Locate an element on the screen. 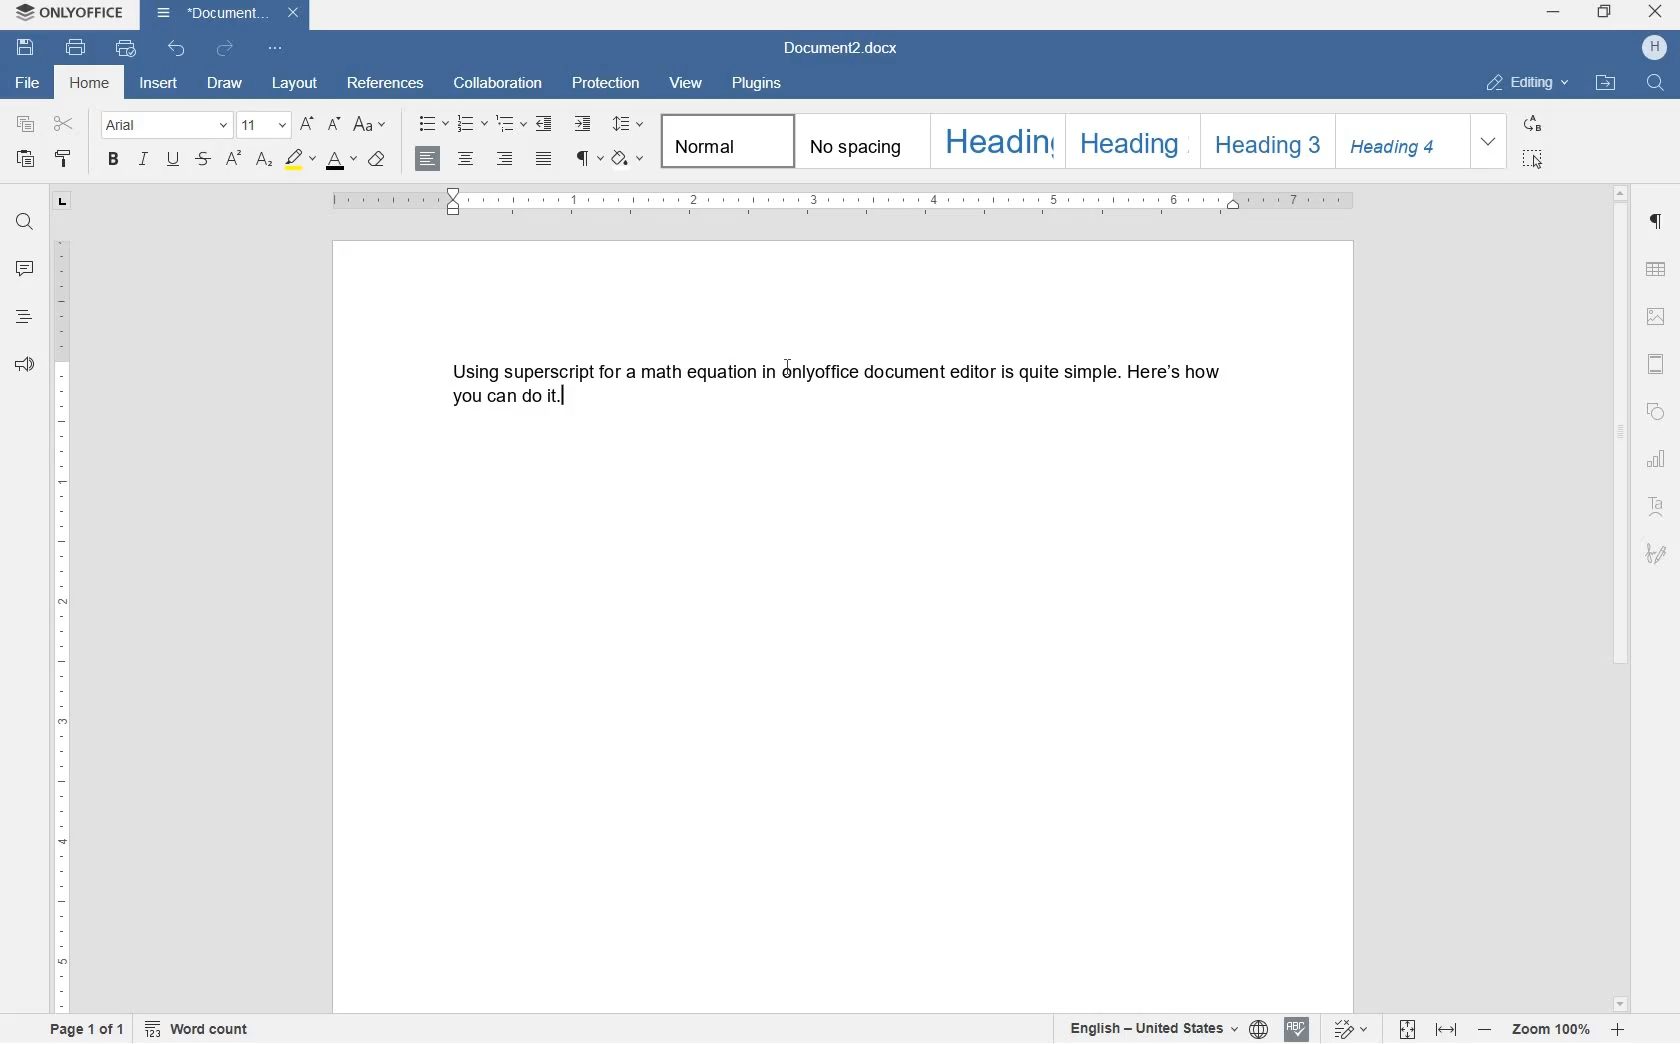 The height and width of the screenshot is (1044, 1680). font color is located at coordinates (341, 161).